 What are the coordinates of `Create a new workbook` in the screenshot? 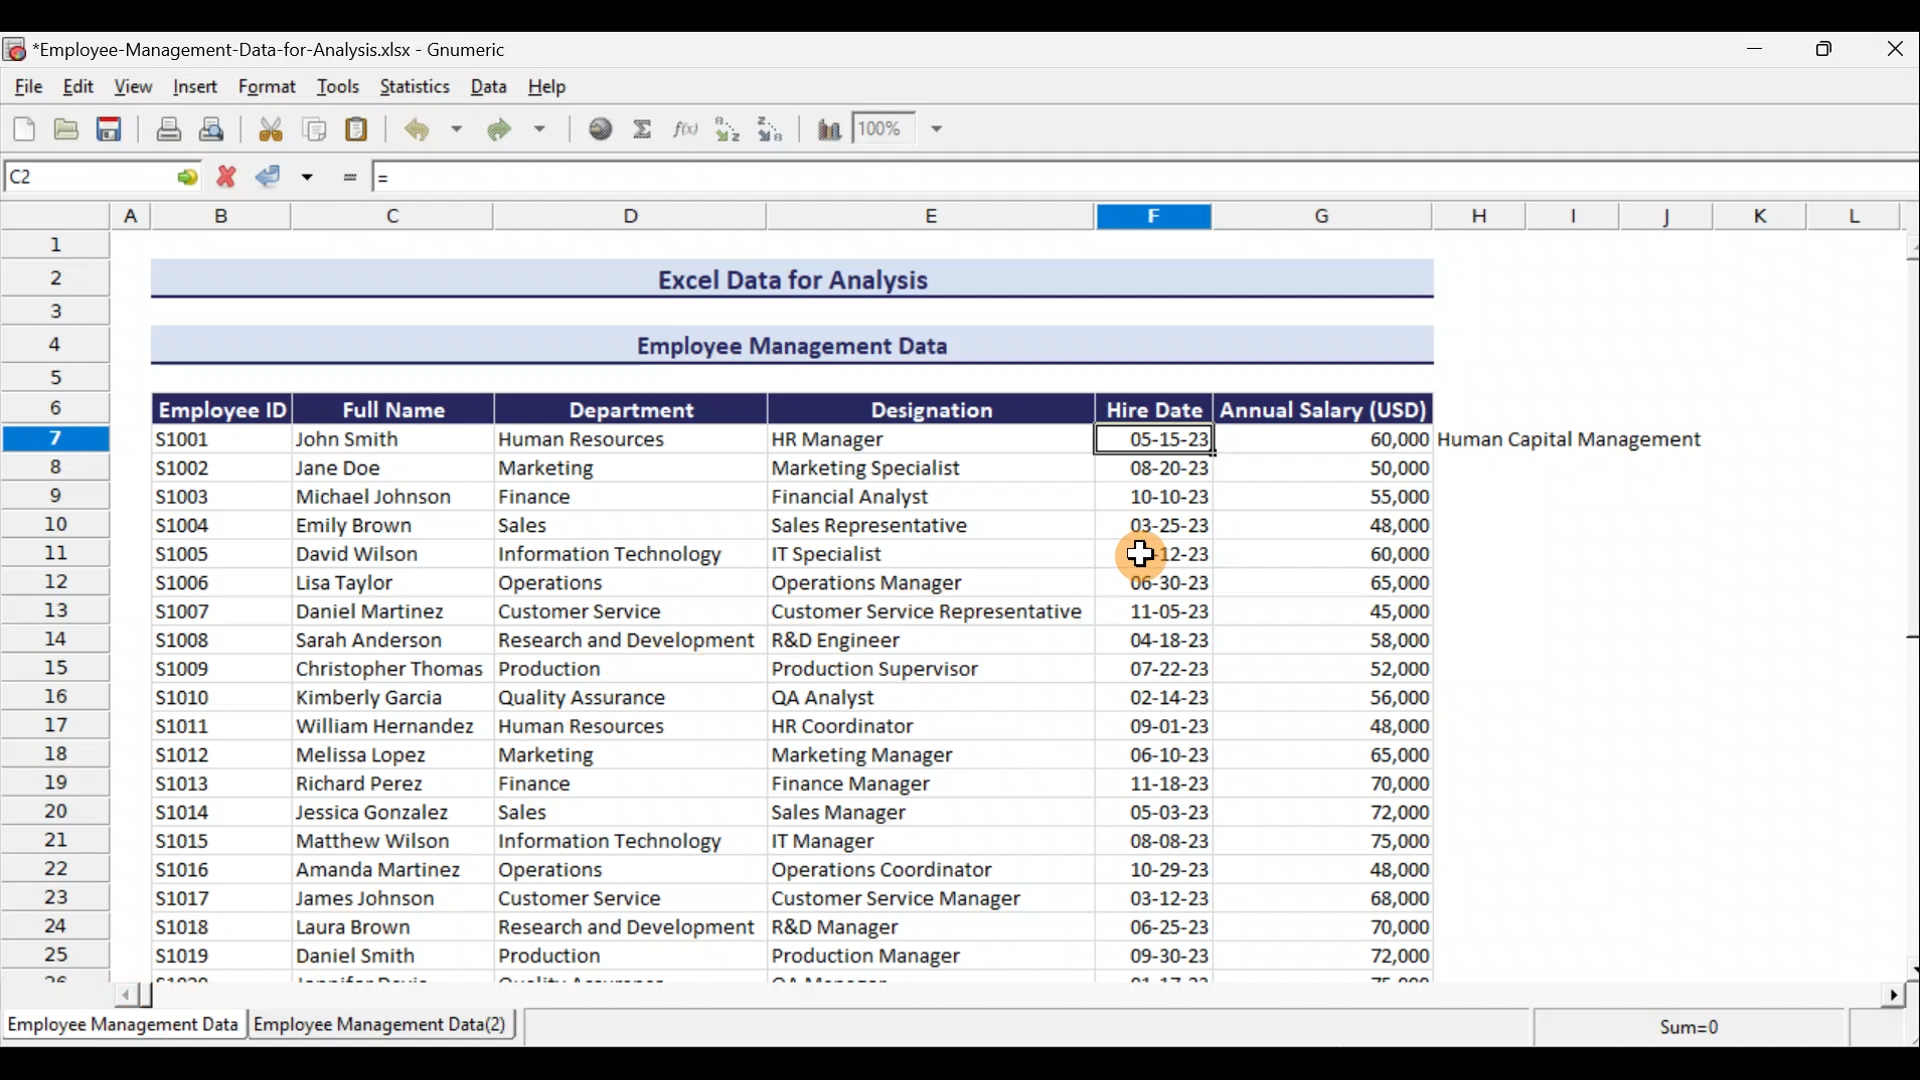 It's located at (22, 129).